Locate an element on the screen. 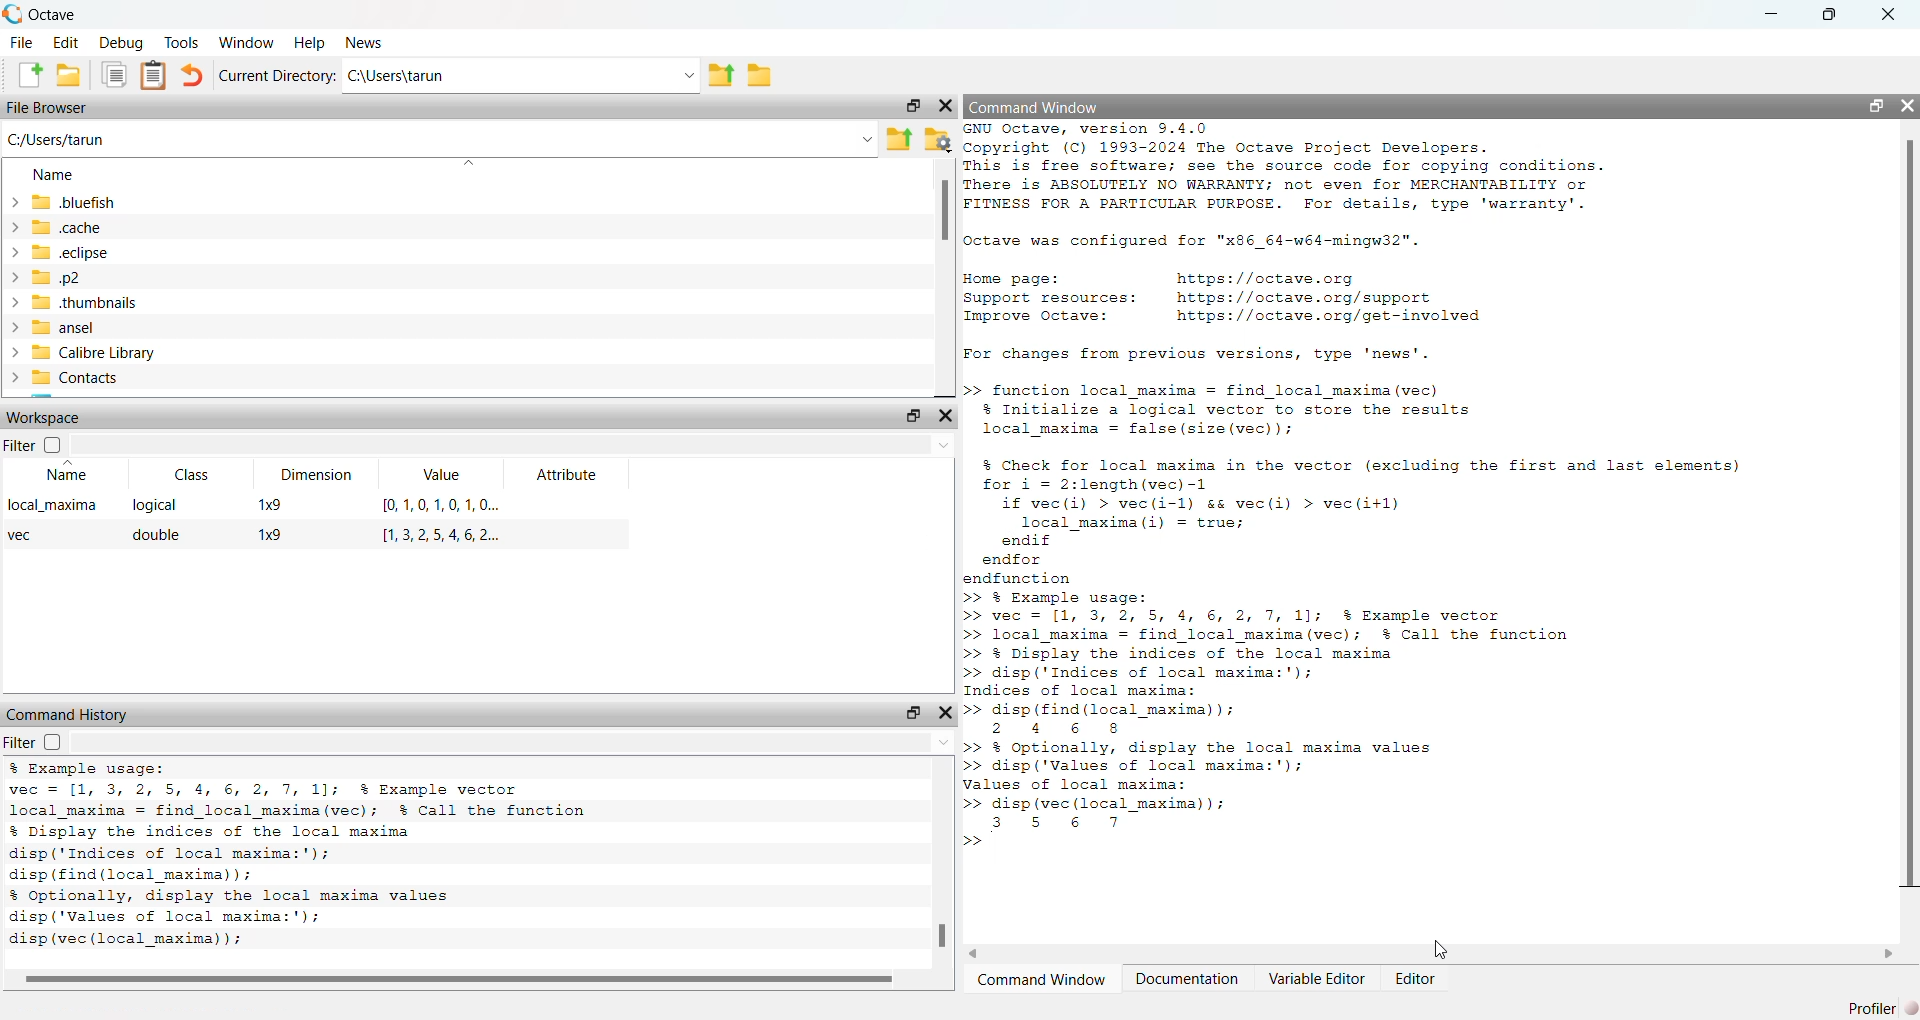 The image size is (1920, 1020). vec is located at coordinates (26, 535).